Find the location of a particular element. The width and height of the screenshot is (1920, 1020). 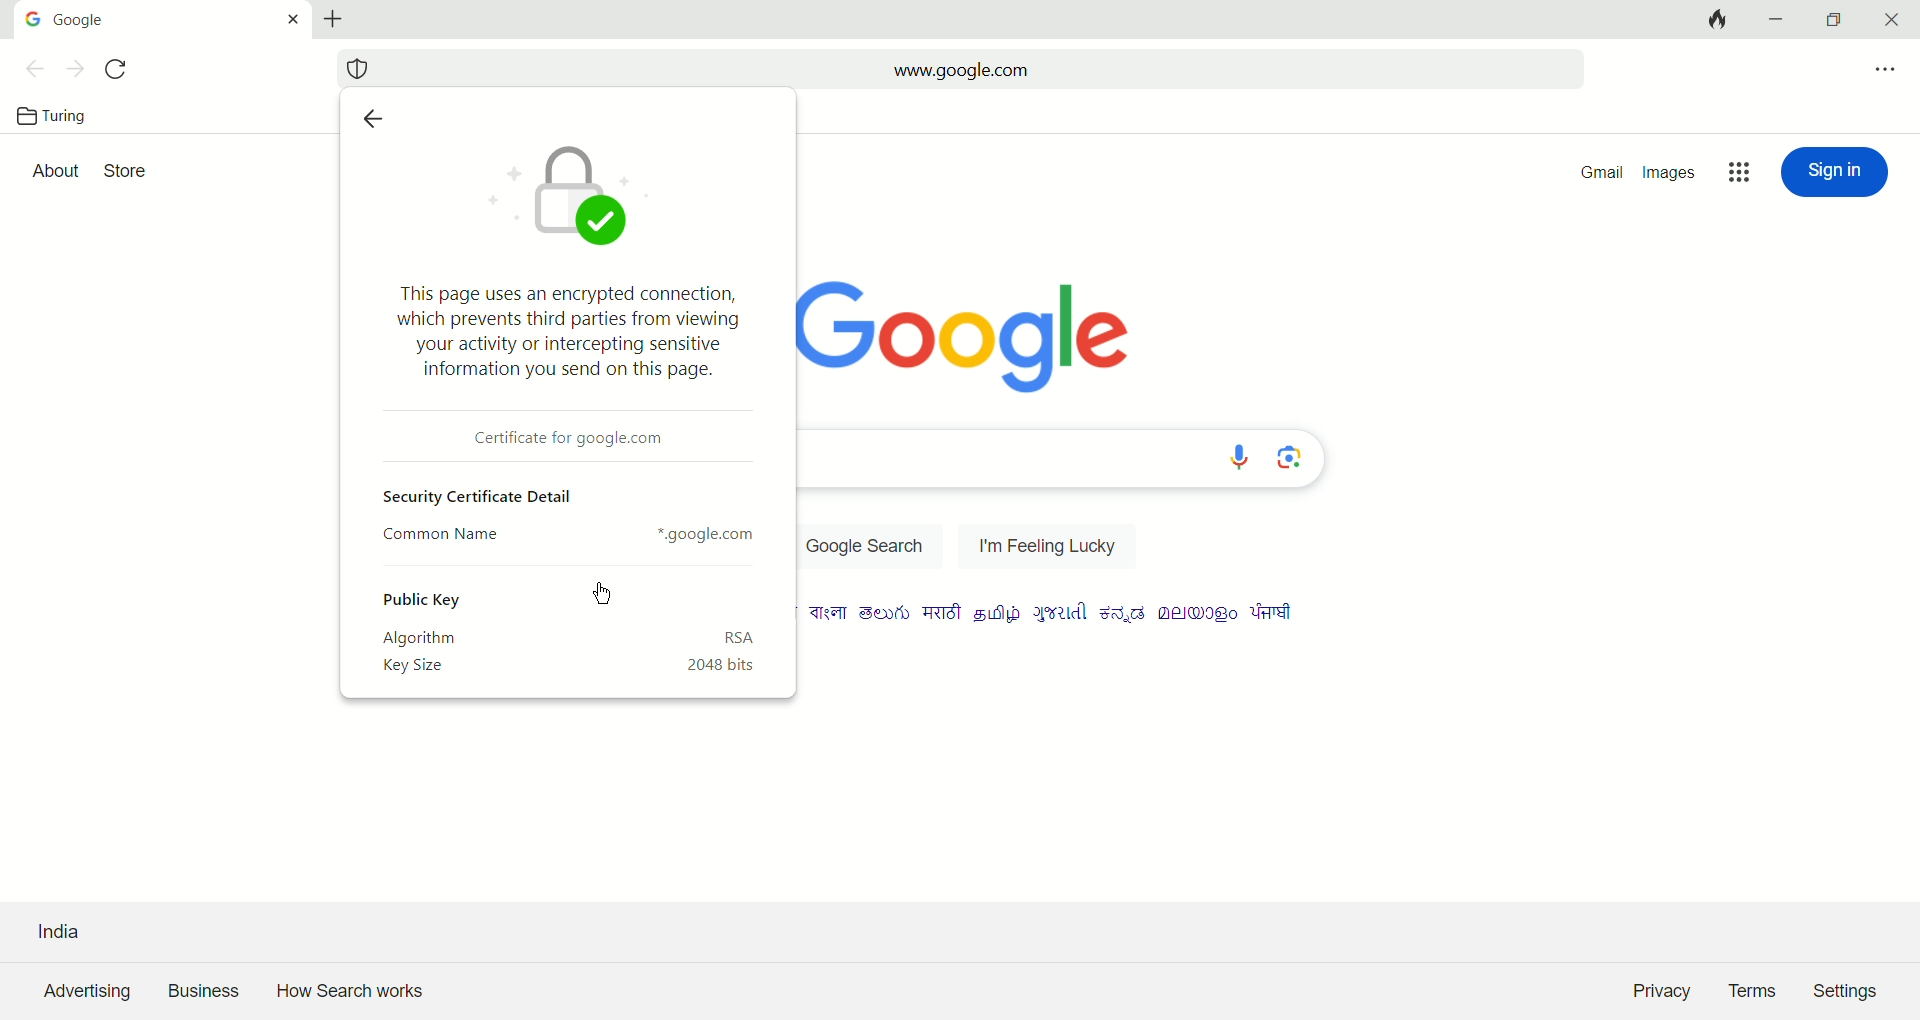

Privacy is located at coordinates (1658, 993).